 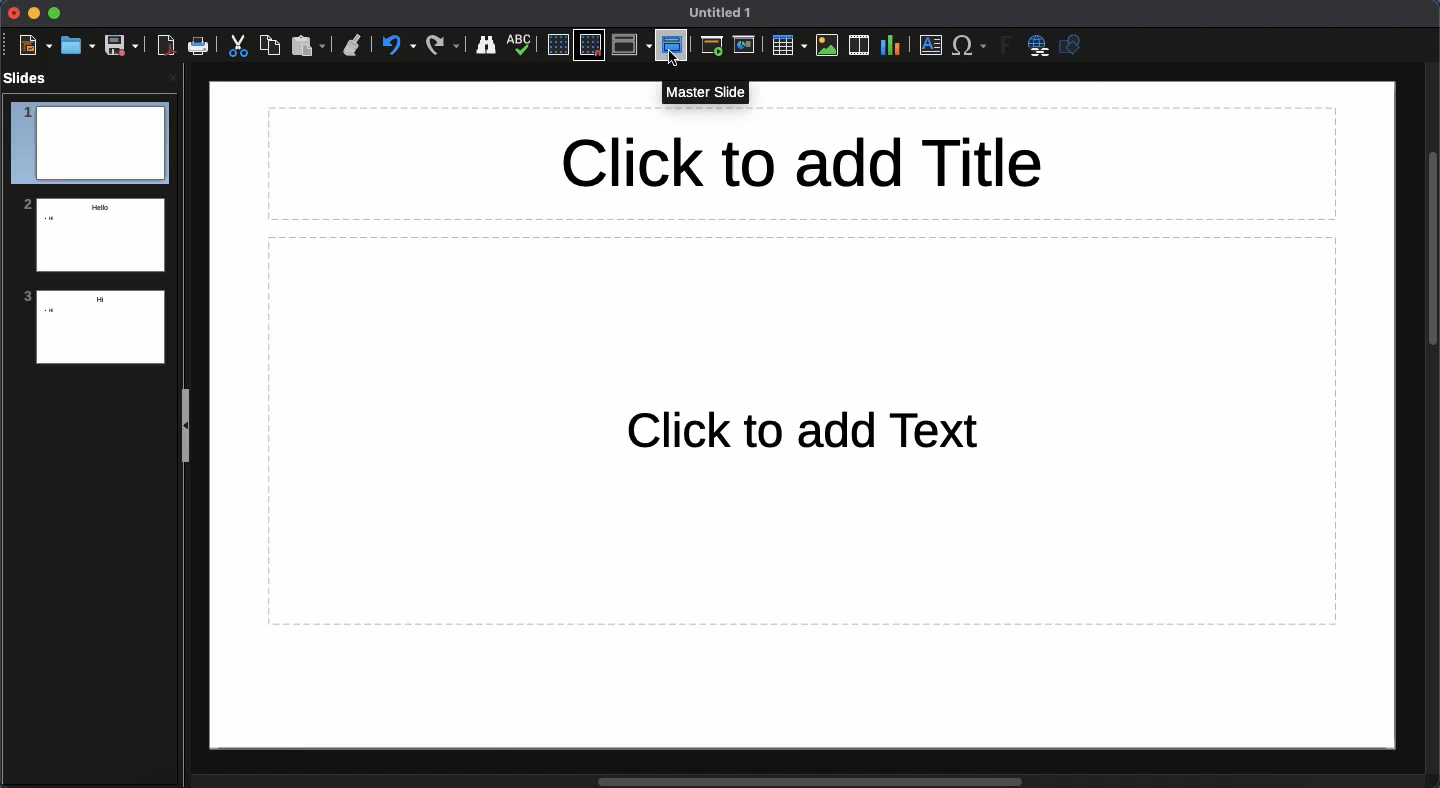 I want to click on Copy, so click(x=269, y=45).